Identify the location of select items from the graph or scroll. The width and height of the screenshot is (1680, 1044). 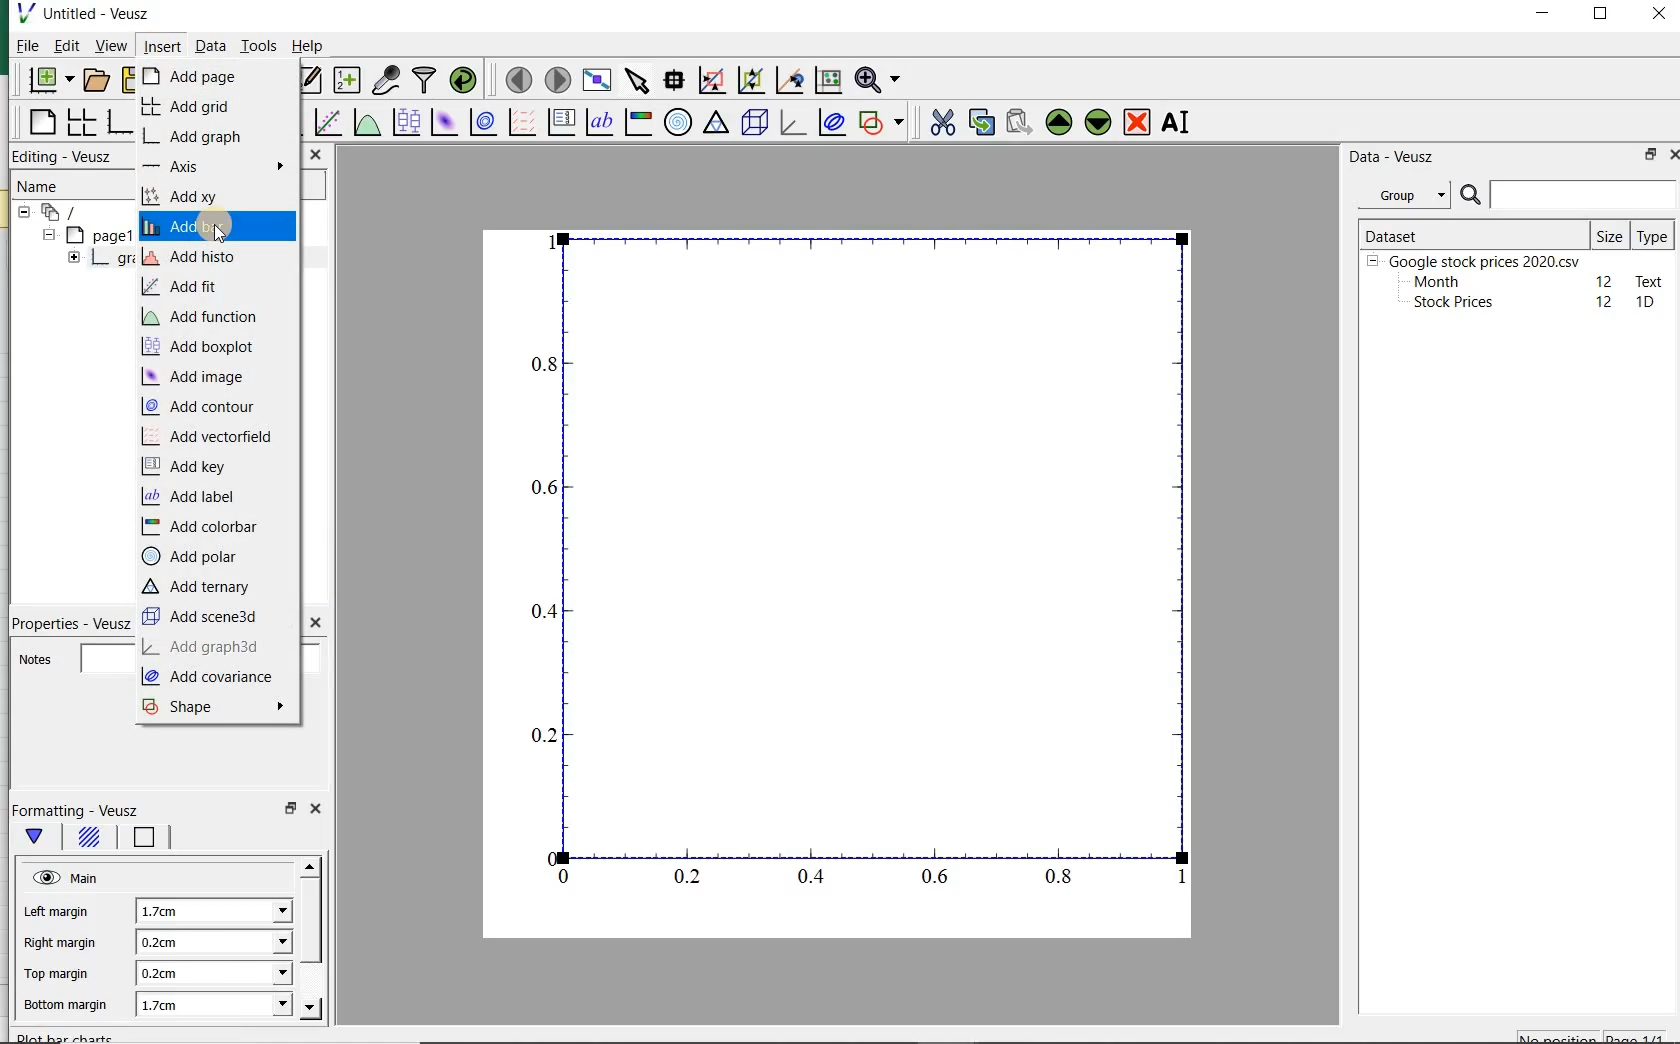
(636, 81).